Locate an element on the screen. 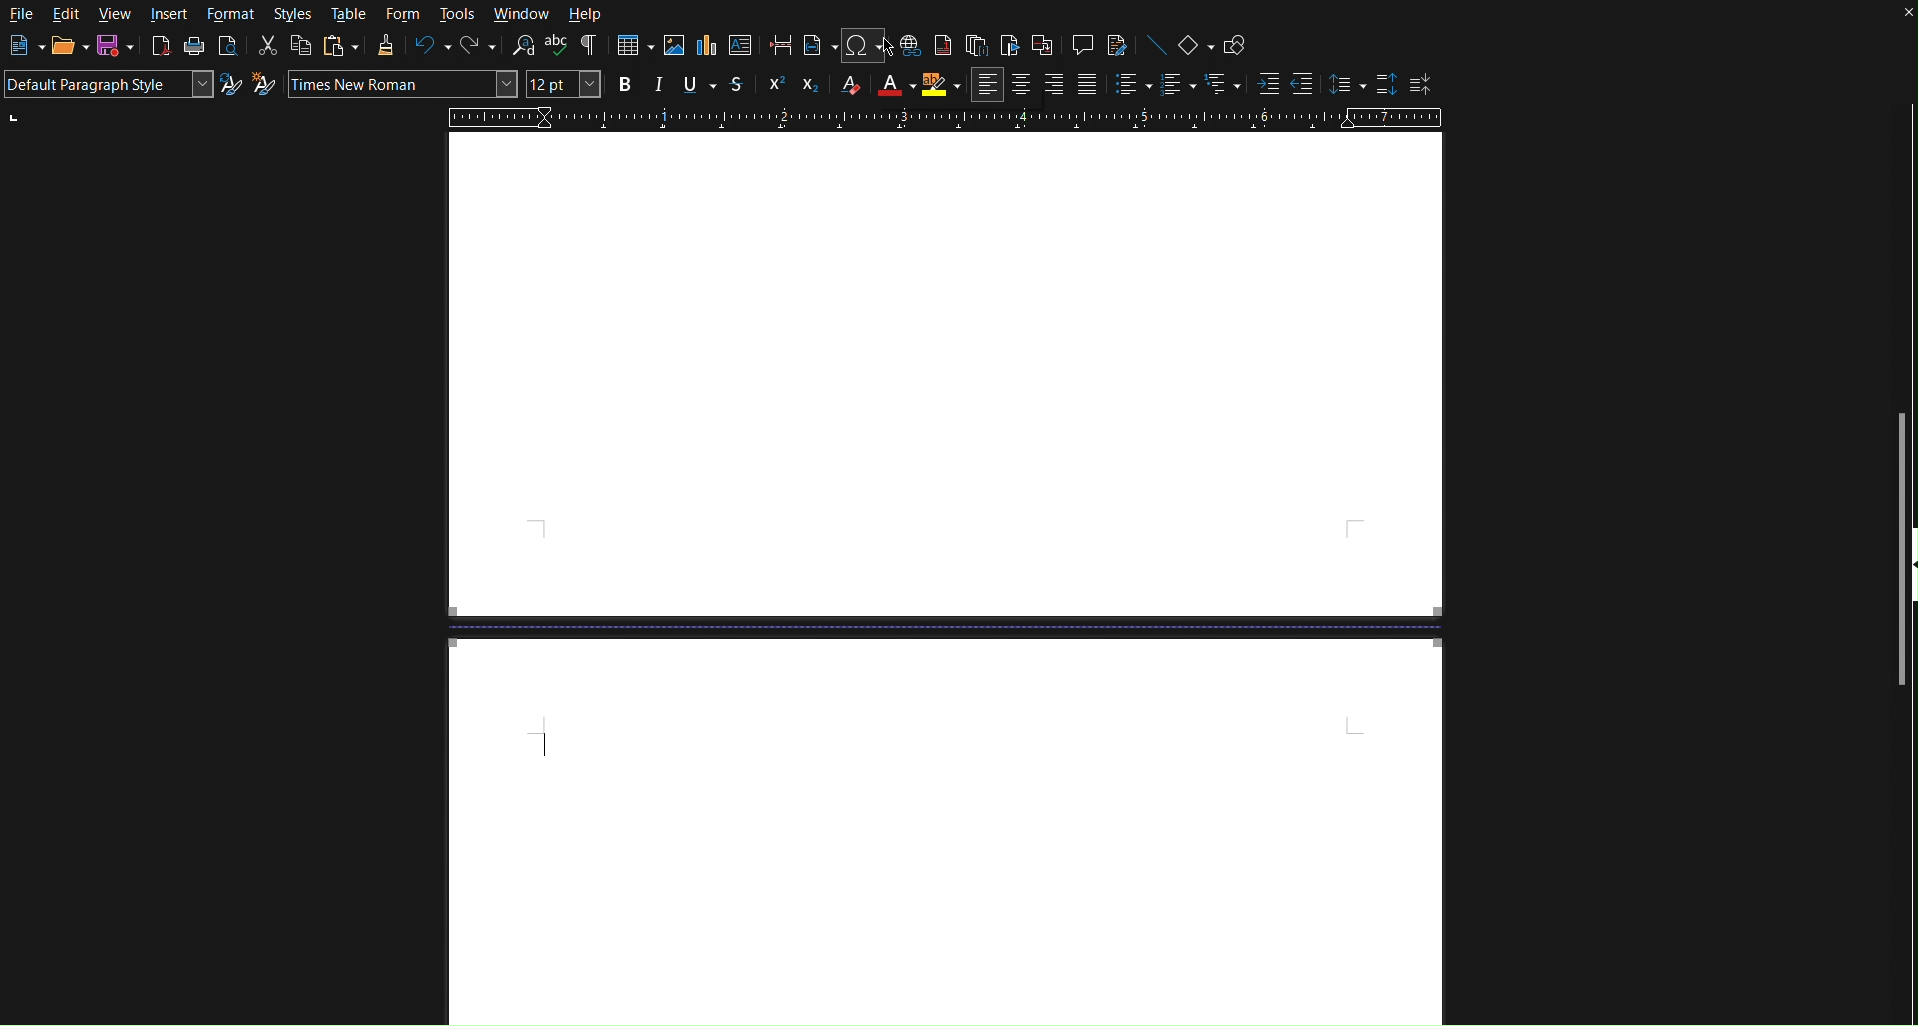 The width and height of the screenshot is (1918, 1026). Align Center is located at coordinates (1023, 85).